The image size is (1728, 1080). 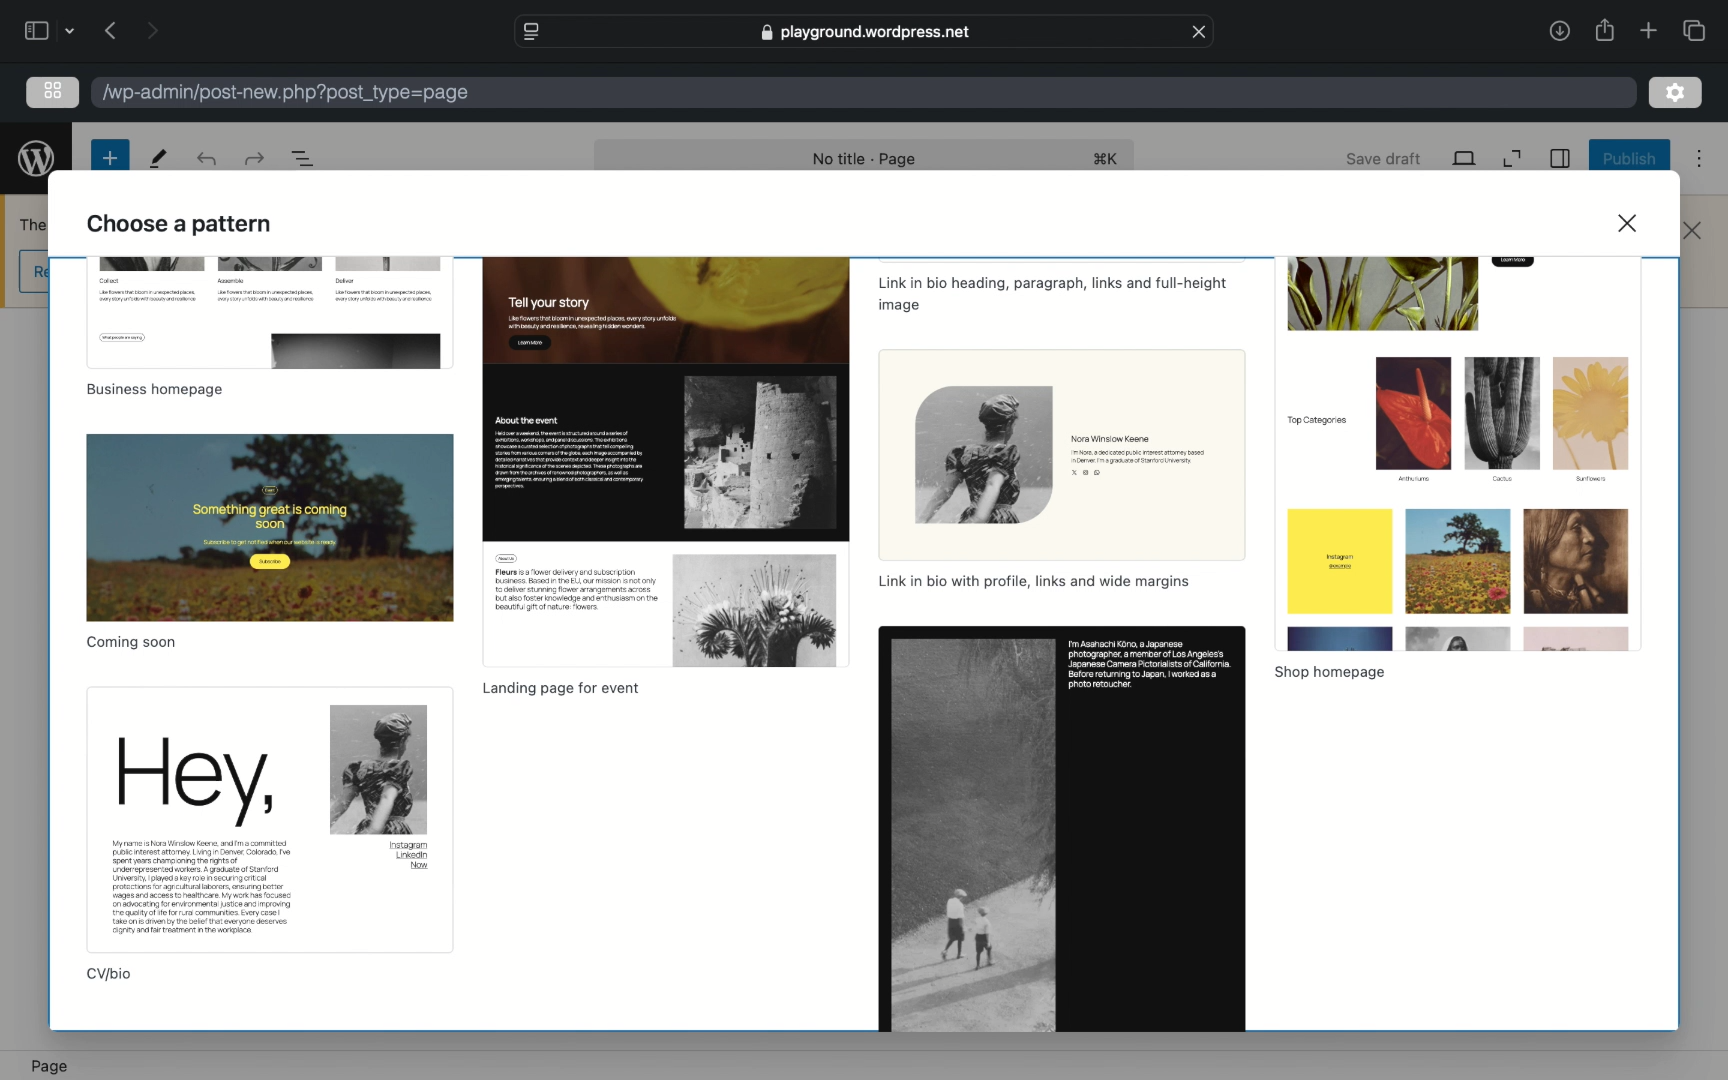 I want to click on grid  view, so click(x=54, y=90).